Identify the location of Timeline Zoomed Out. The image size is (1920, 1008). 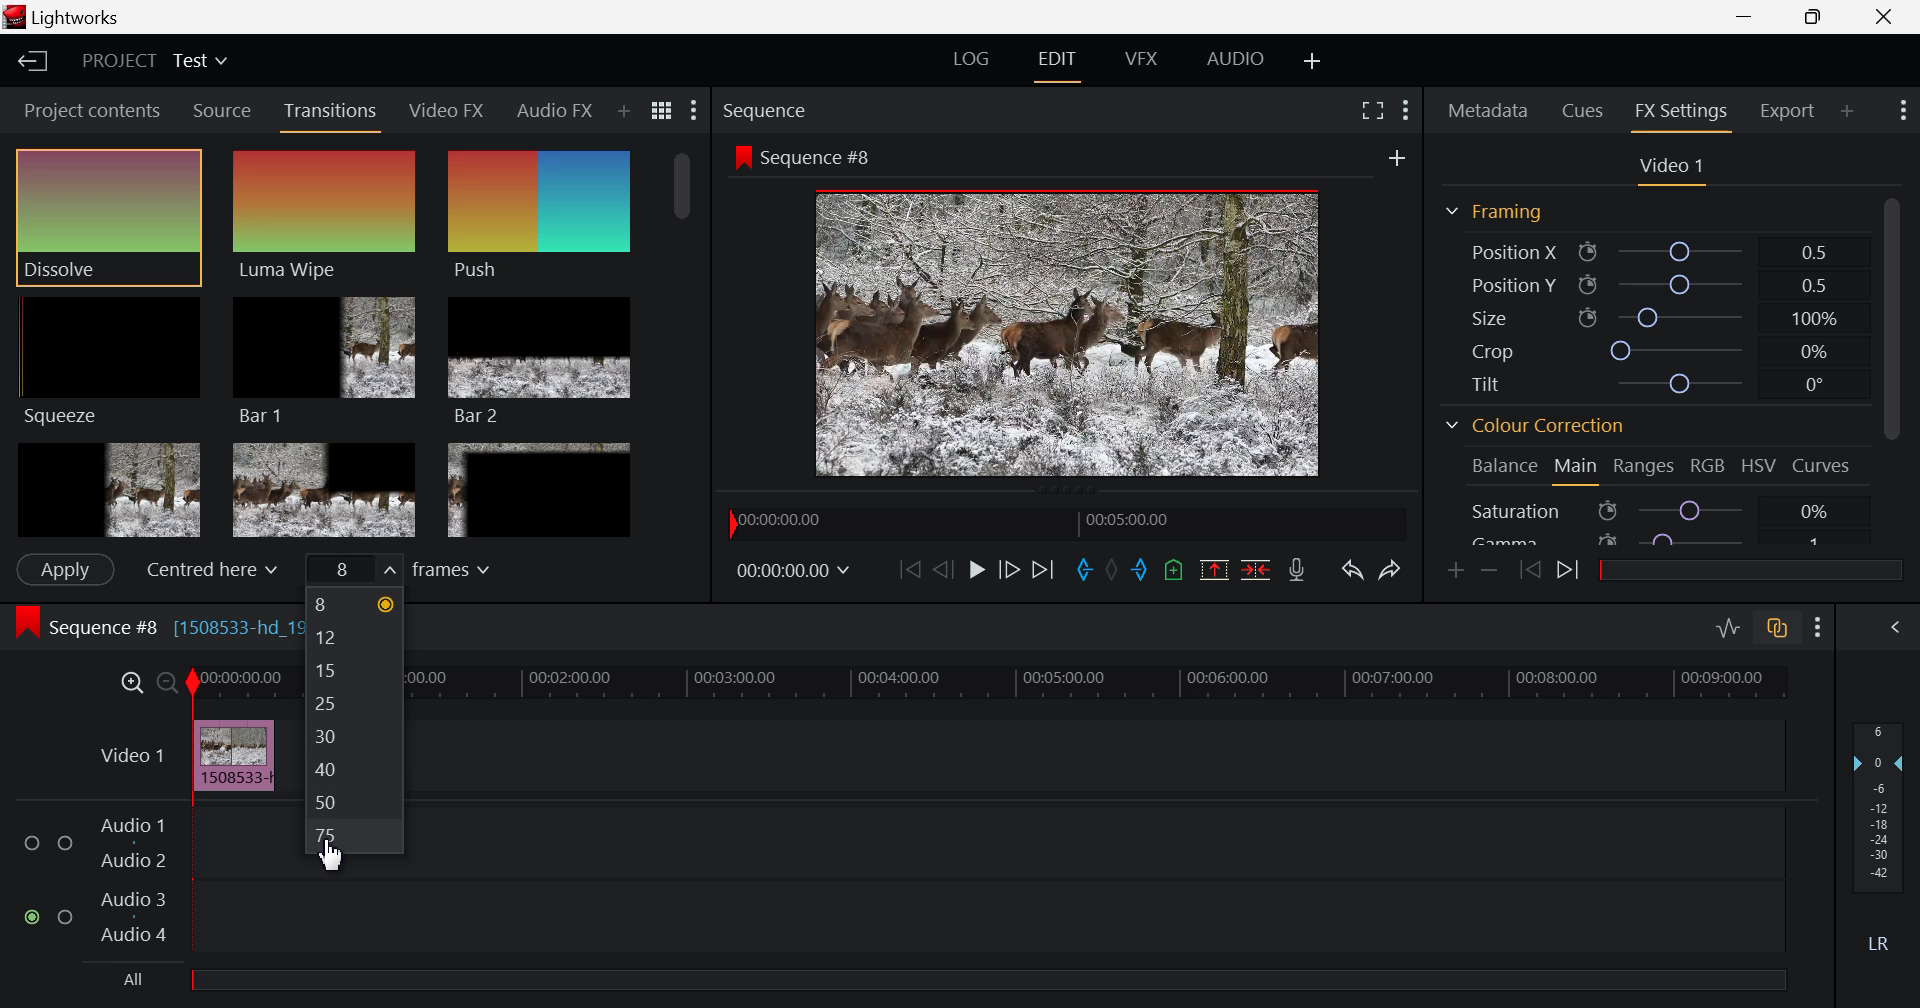
(168, 685).